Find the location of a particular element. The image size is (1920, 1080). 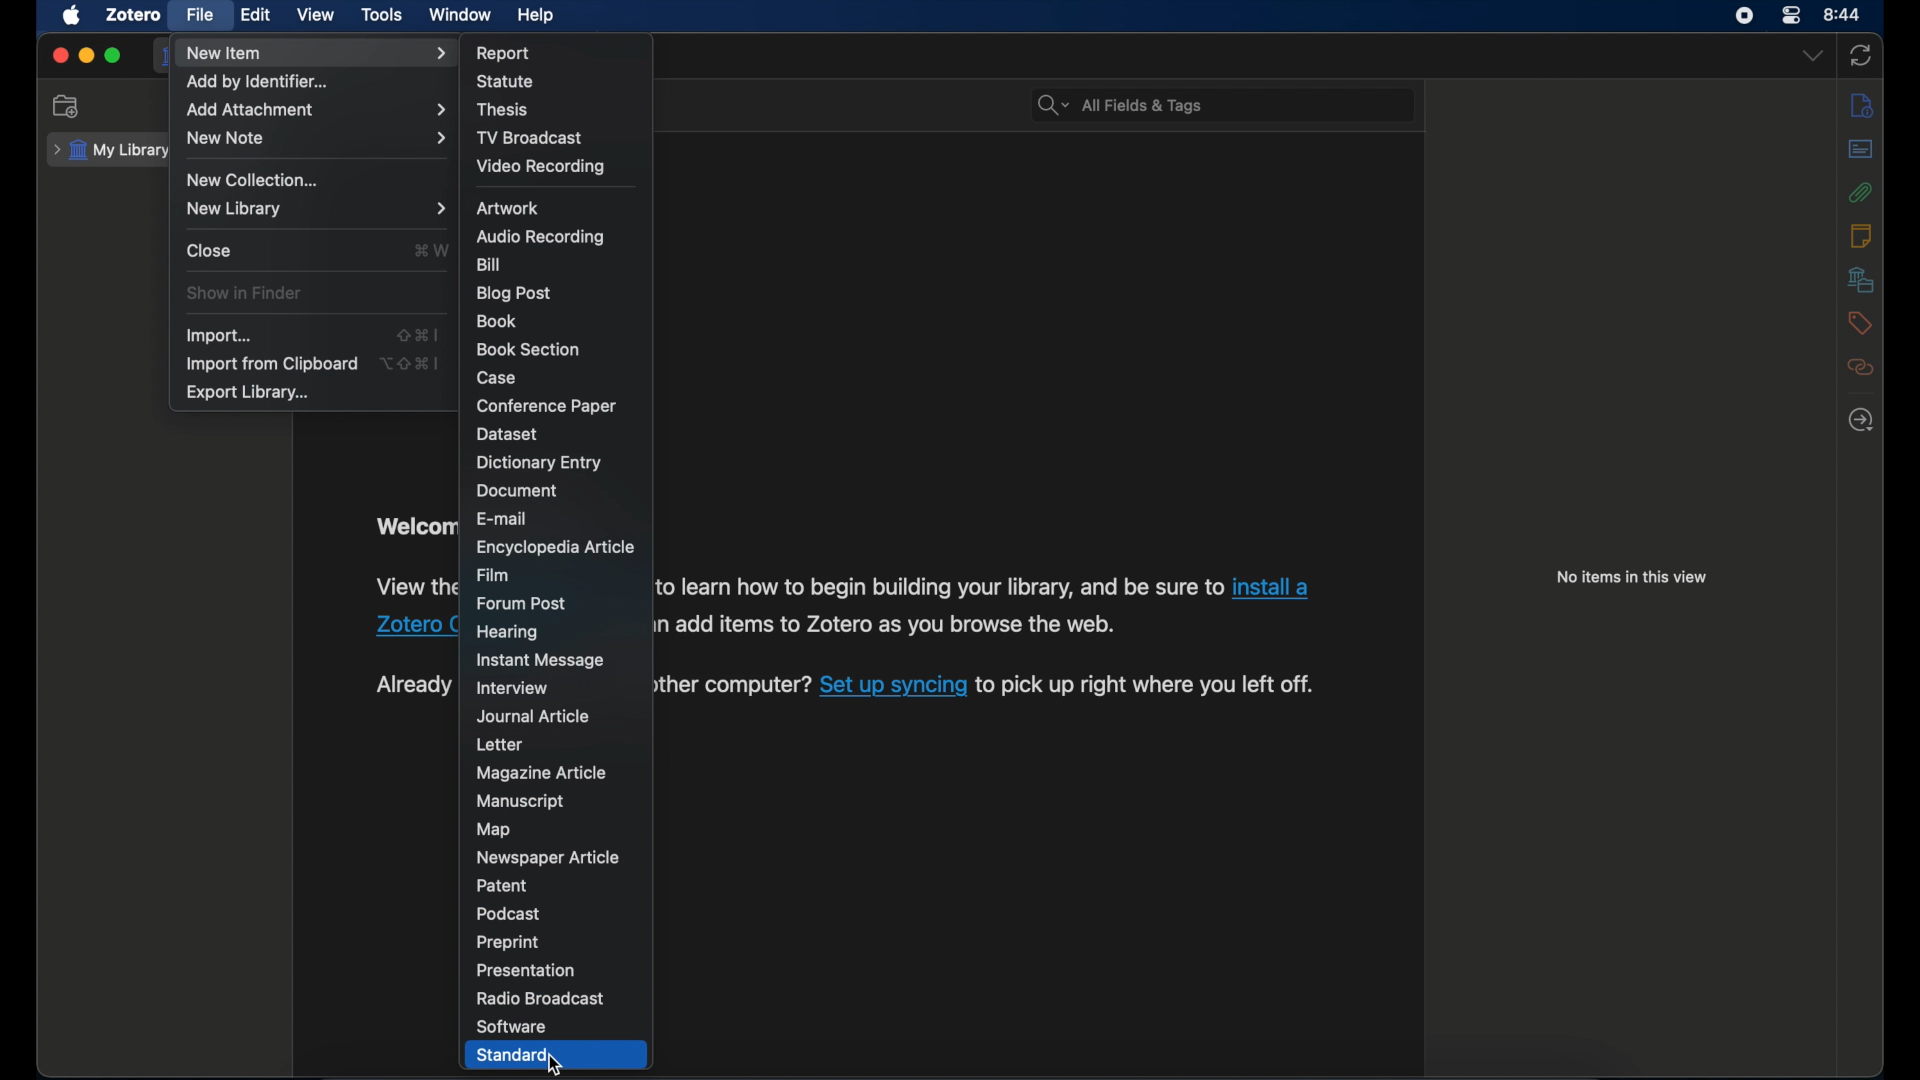

software is located at coordinates (511, 1026).